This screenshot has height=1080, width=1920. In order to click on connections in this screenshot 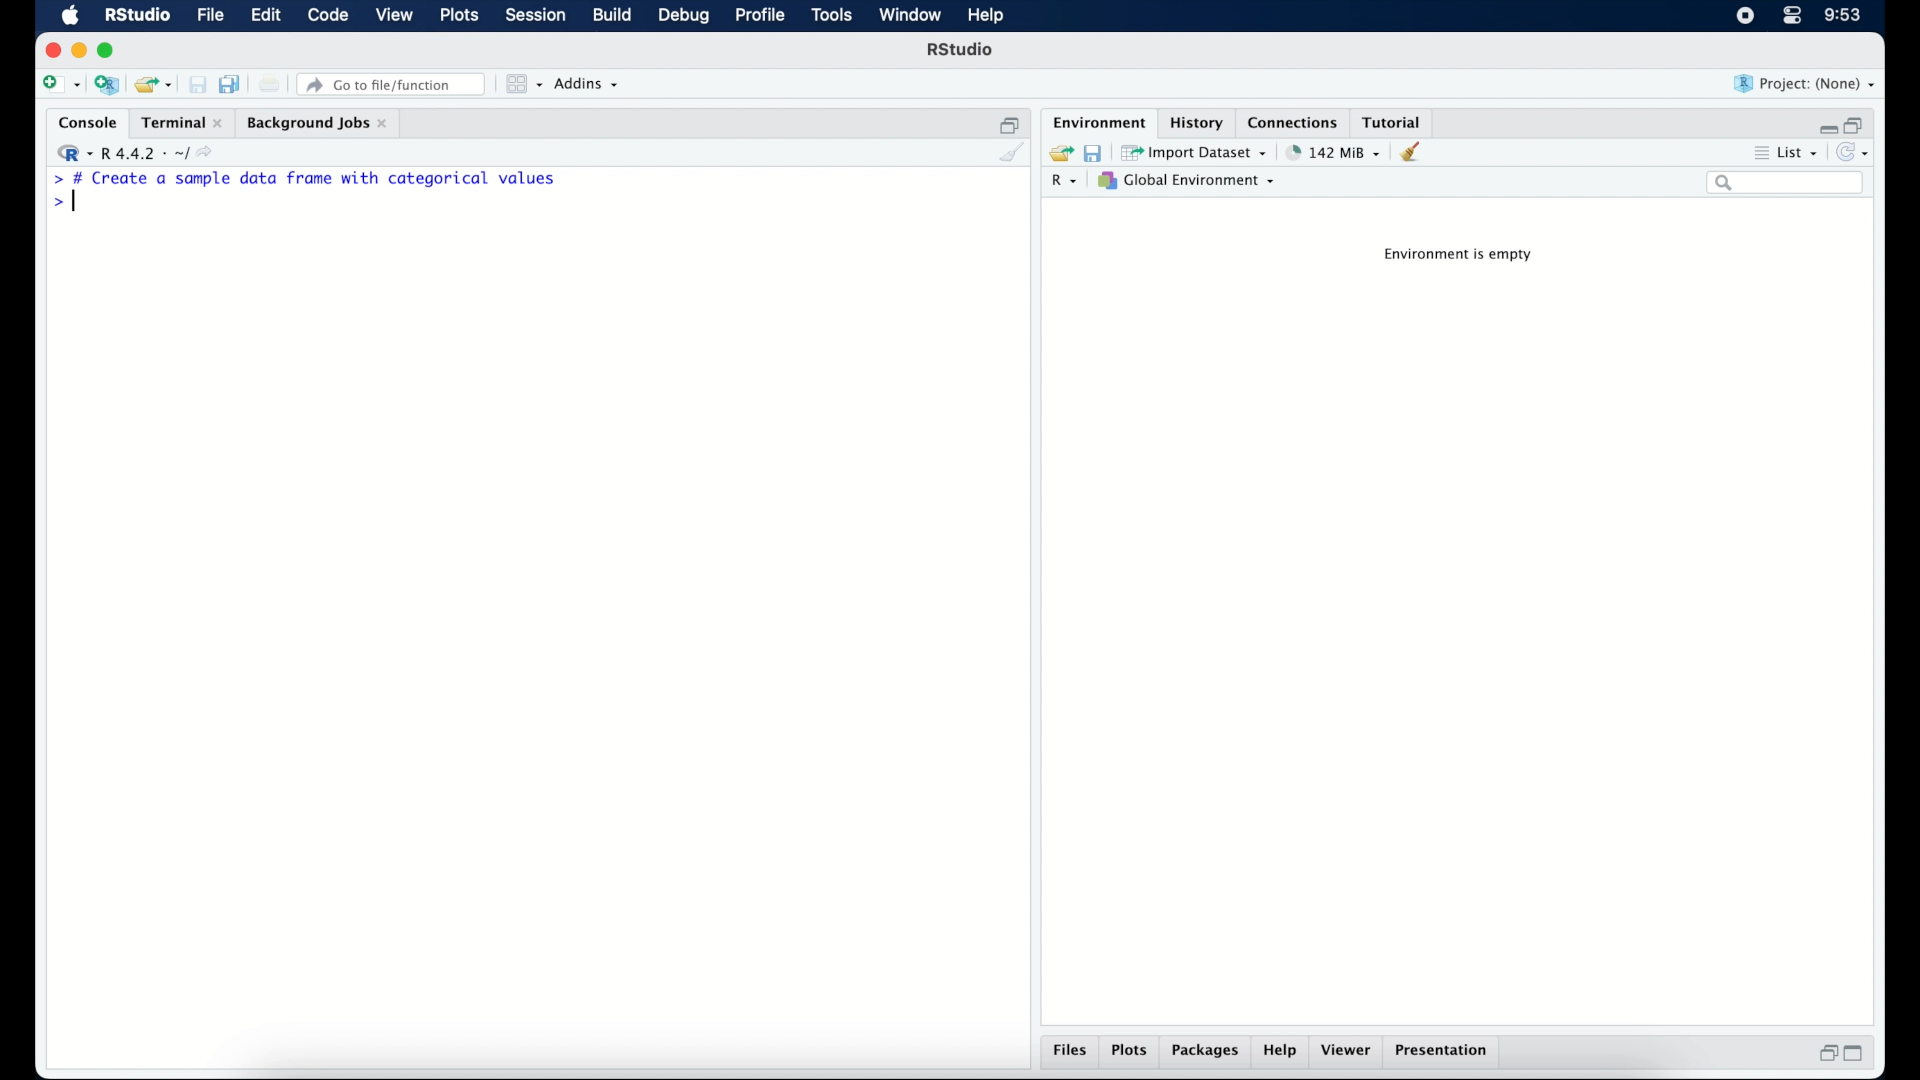, I will do `click(1295, 121)`.